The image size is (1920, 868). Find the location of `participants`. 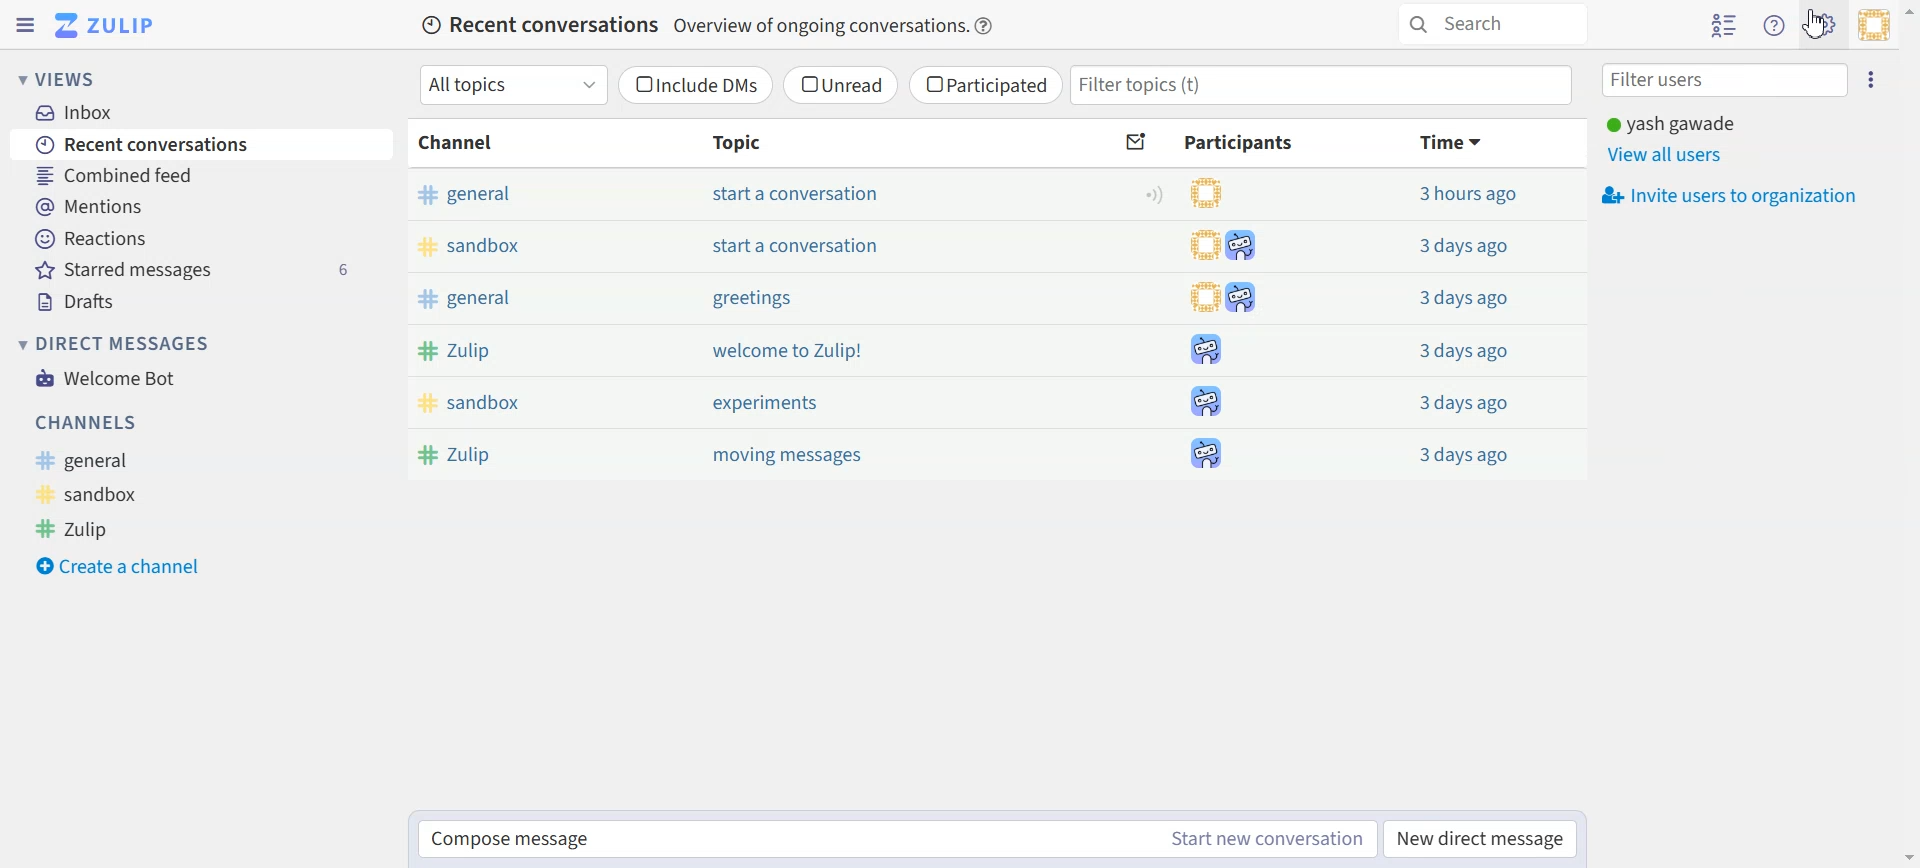

participants is located at coordinates (1227, 298).